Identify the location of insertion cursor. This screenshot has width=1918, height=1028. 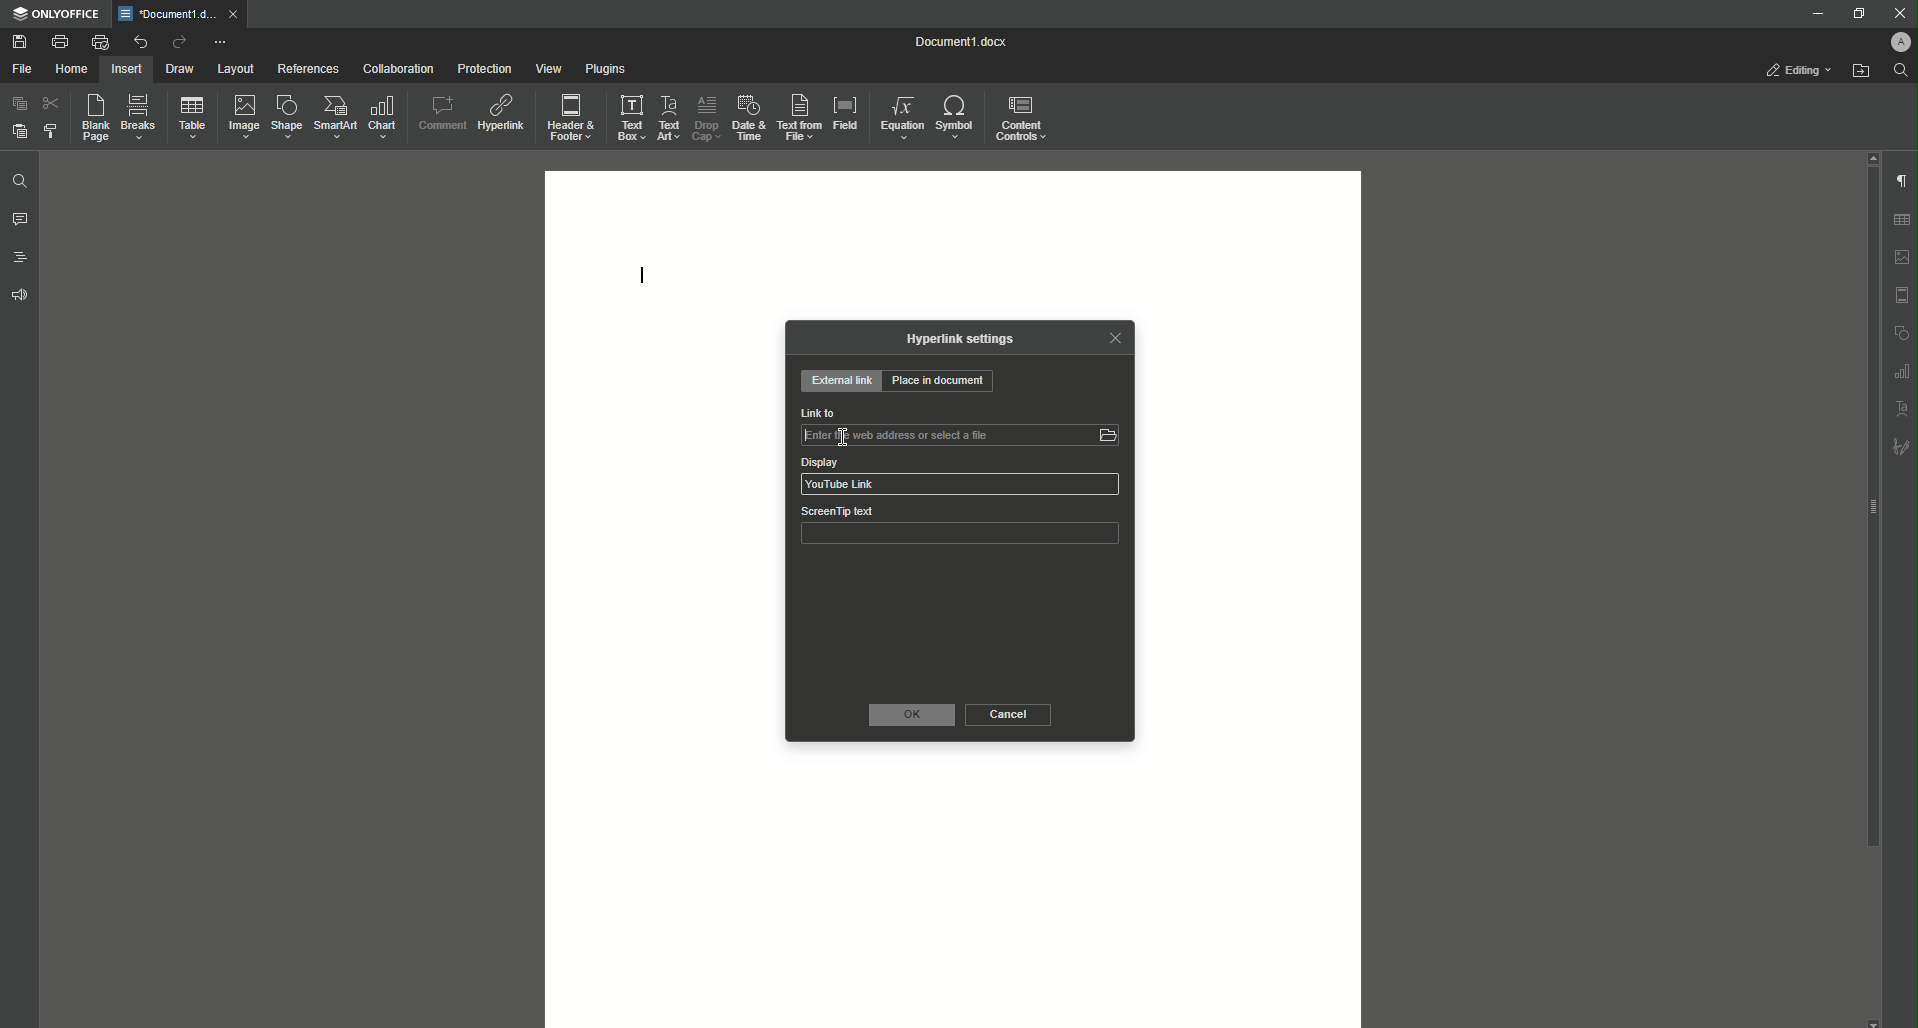
(843, 437).